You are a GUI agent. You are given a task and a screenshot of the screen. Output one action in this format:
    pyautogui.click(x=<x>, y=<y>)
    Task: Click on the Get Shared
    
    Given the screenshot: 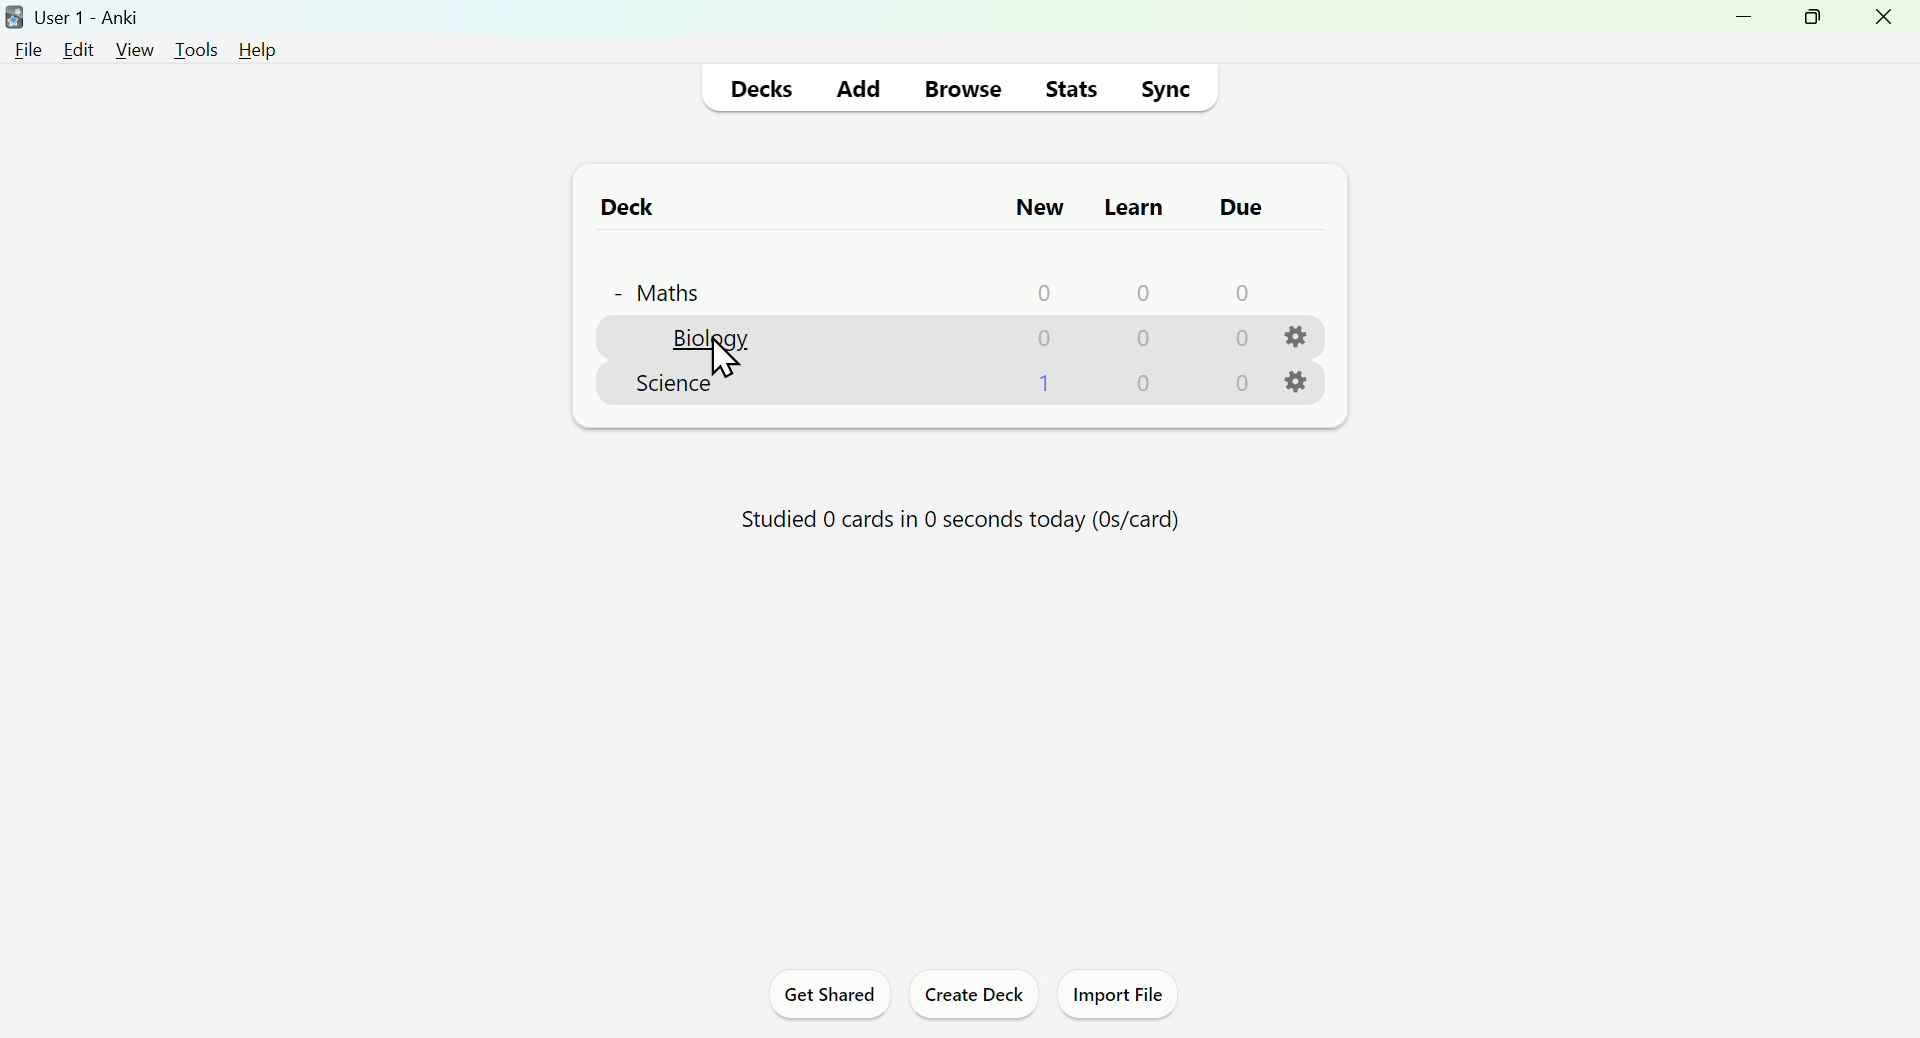 What is the action you would take?
    pyautogui.click(x=831, y=997)
    